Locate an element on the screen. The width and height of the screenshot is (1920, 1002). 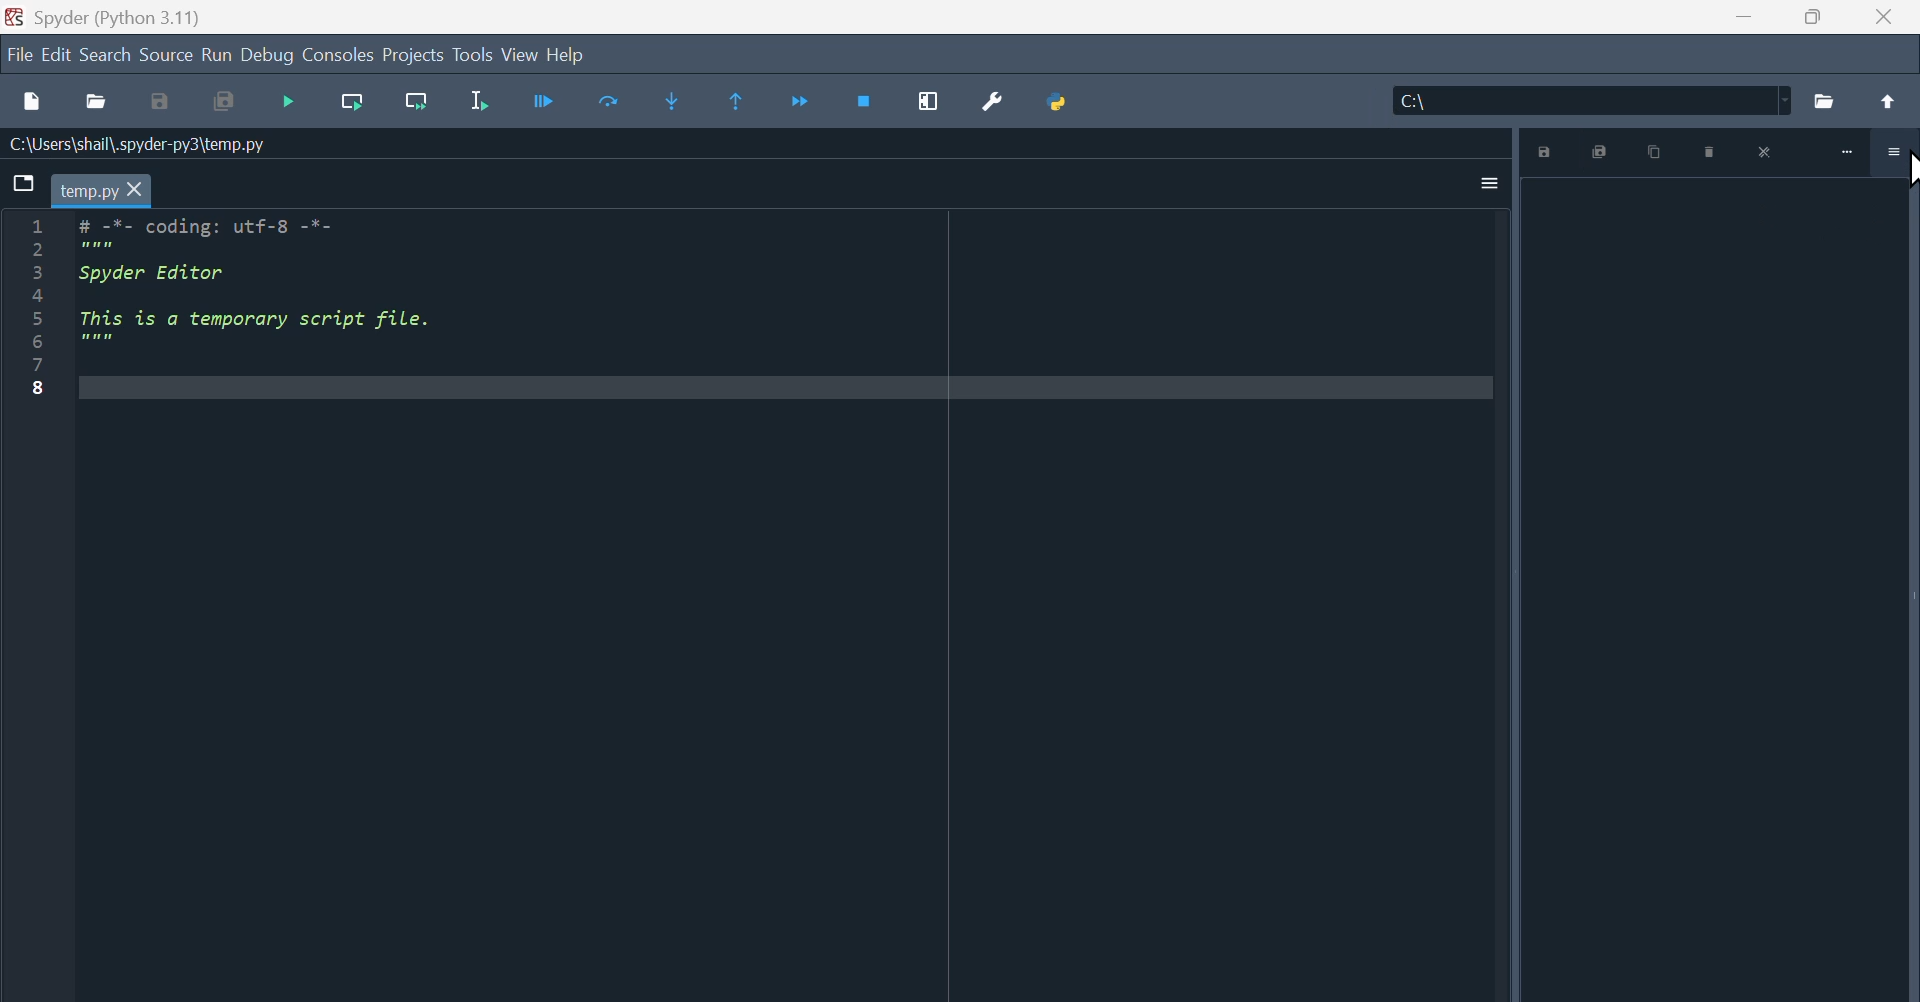
Stop debugging is located at coordinates (863, 102).